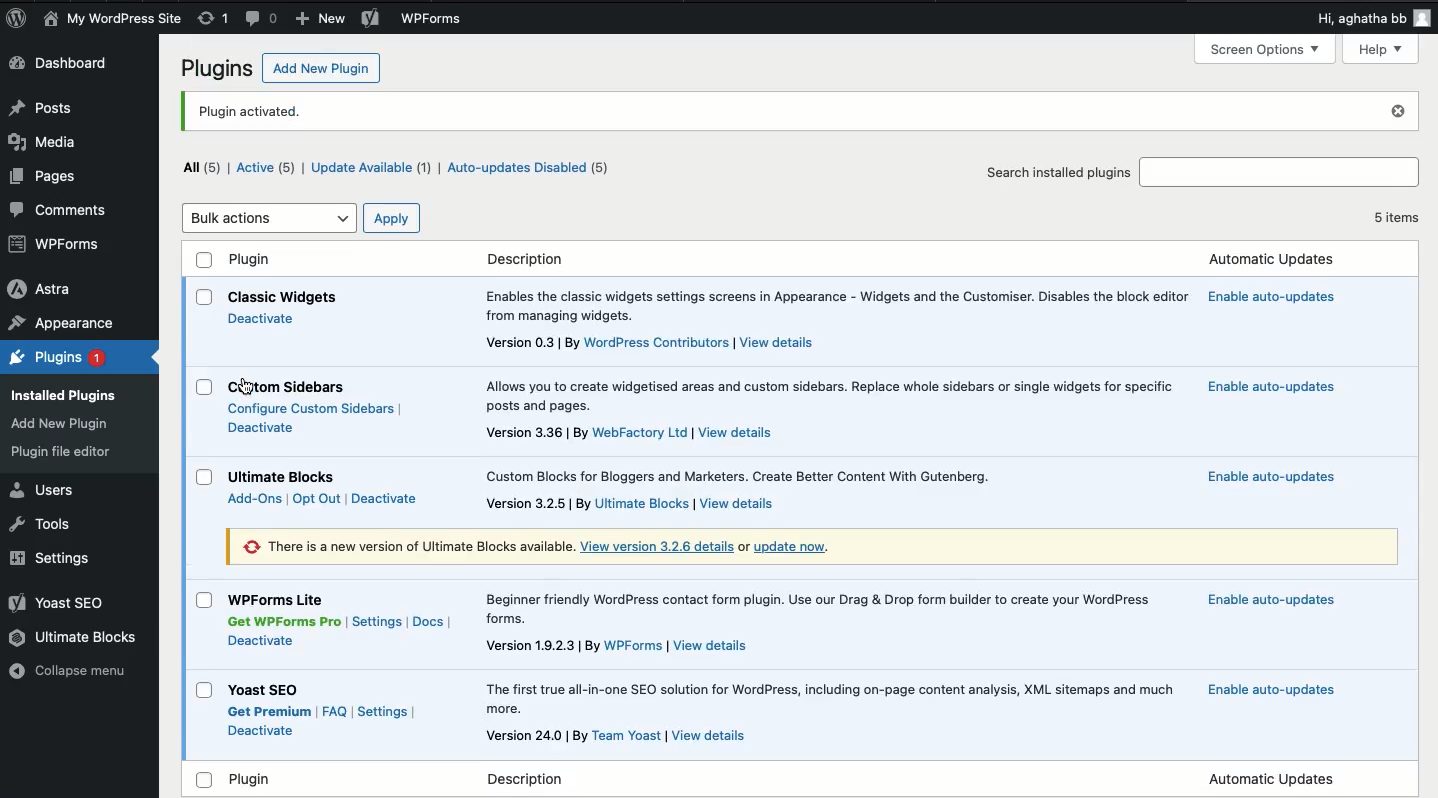 The width and height of the screenshot is (1438, 798). I want to click on checkbox, so click(204, 298).